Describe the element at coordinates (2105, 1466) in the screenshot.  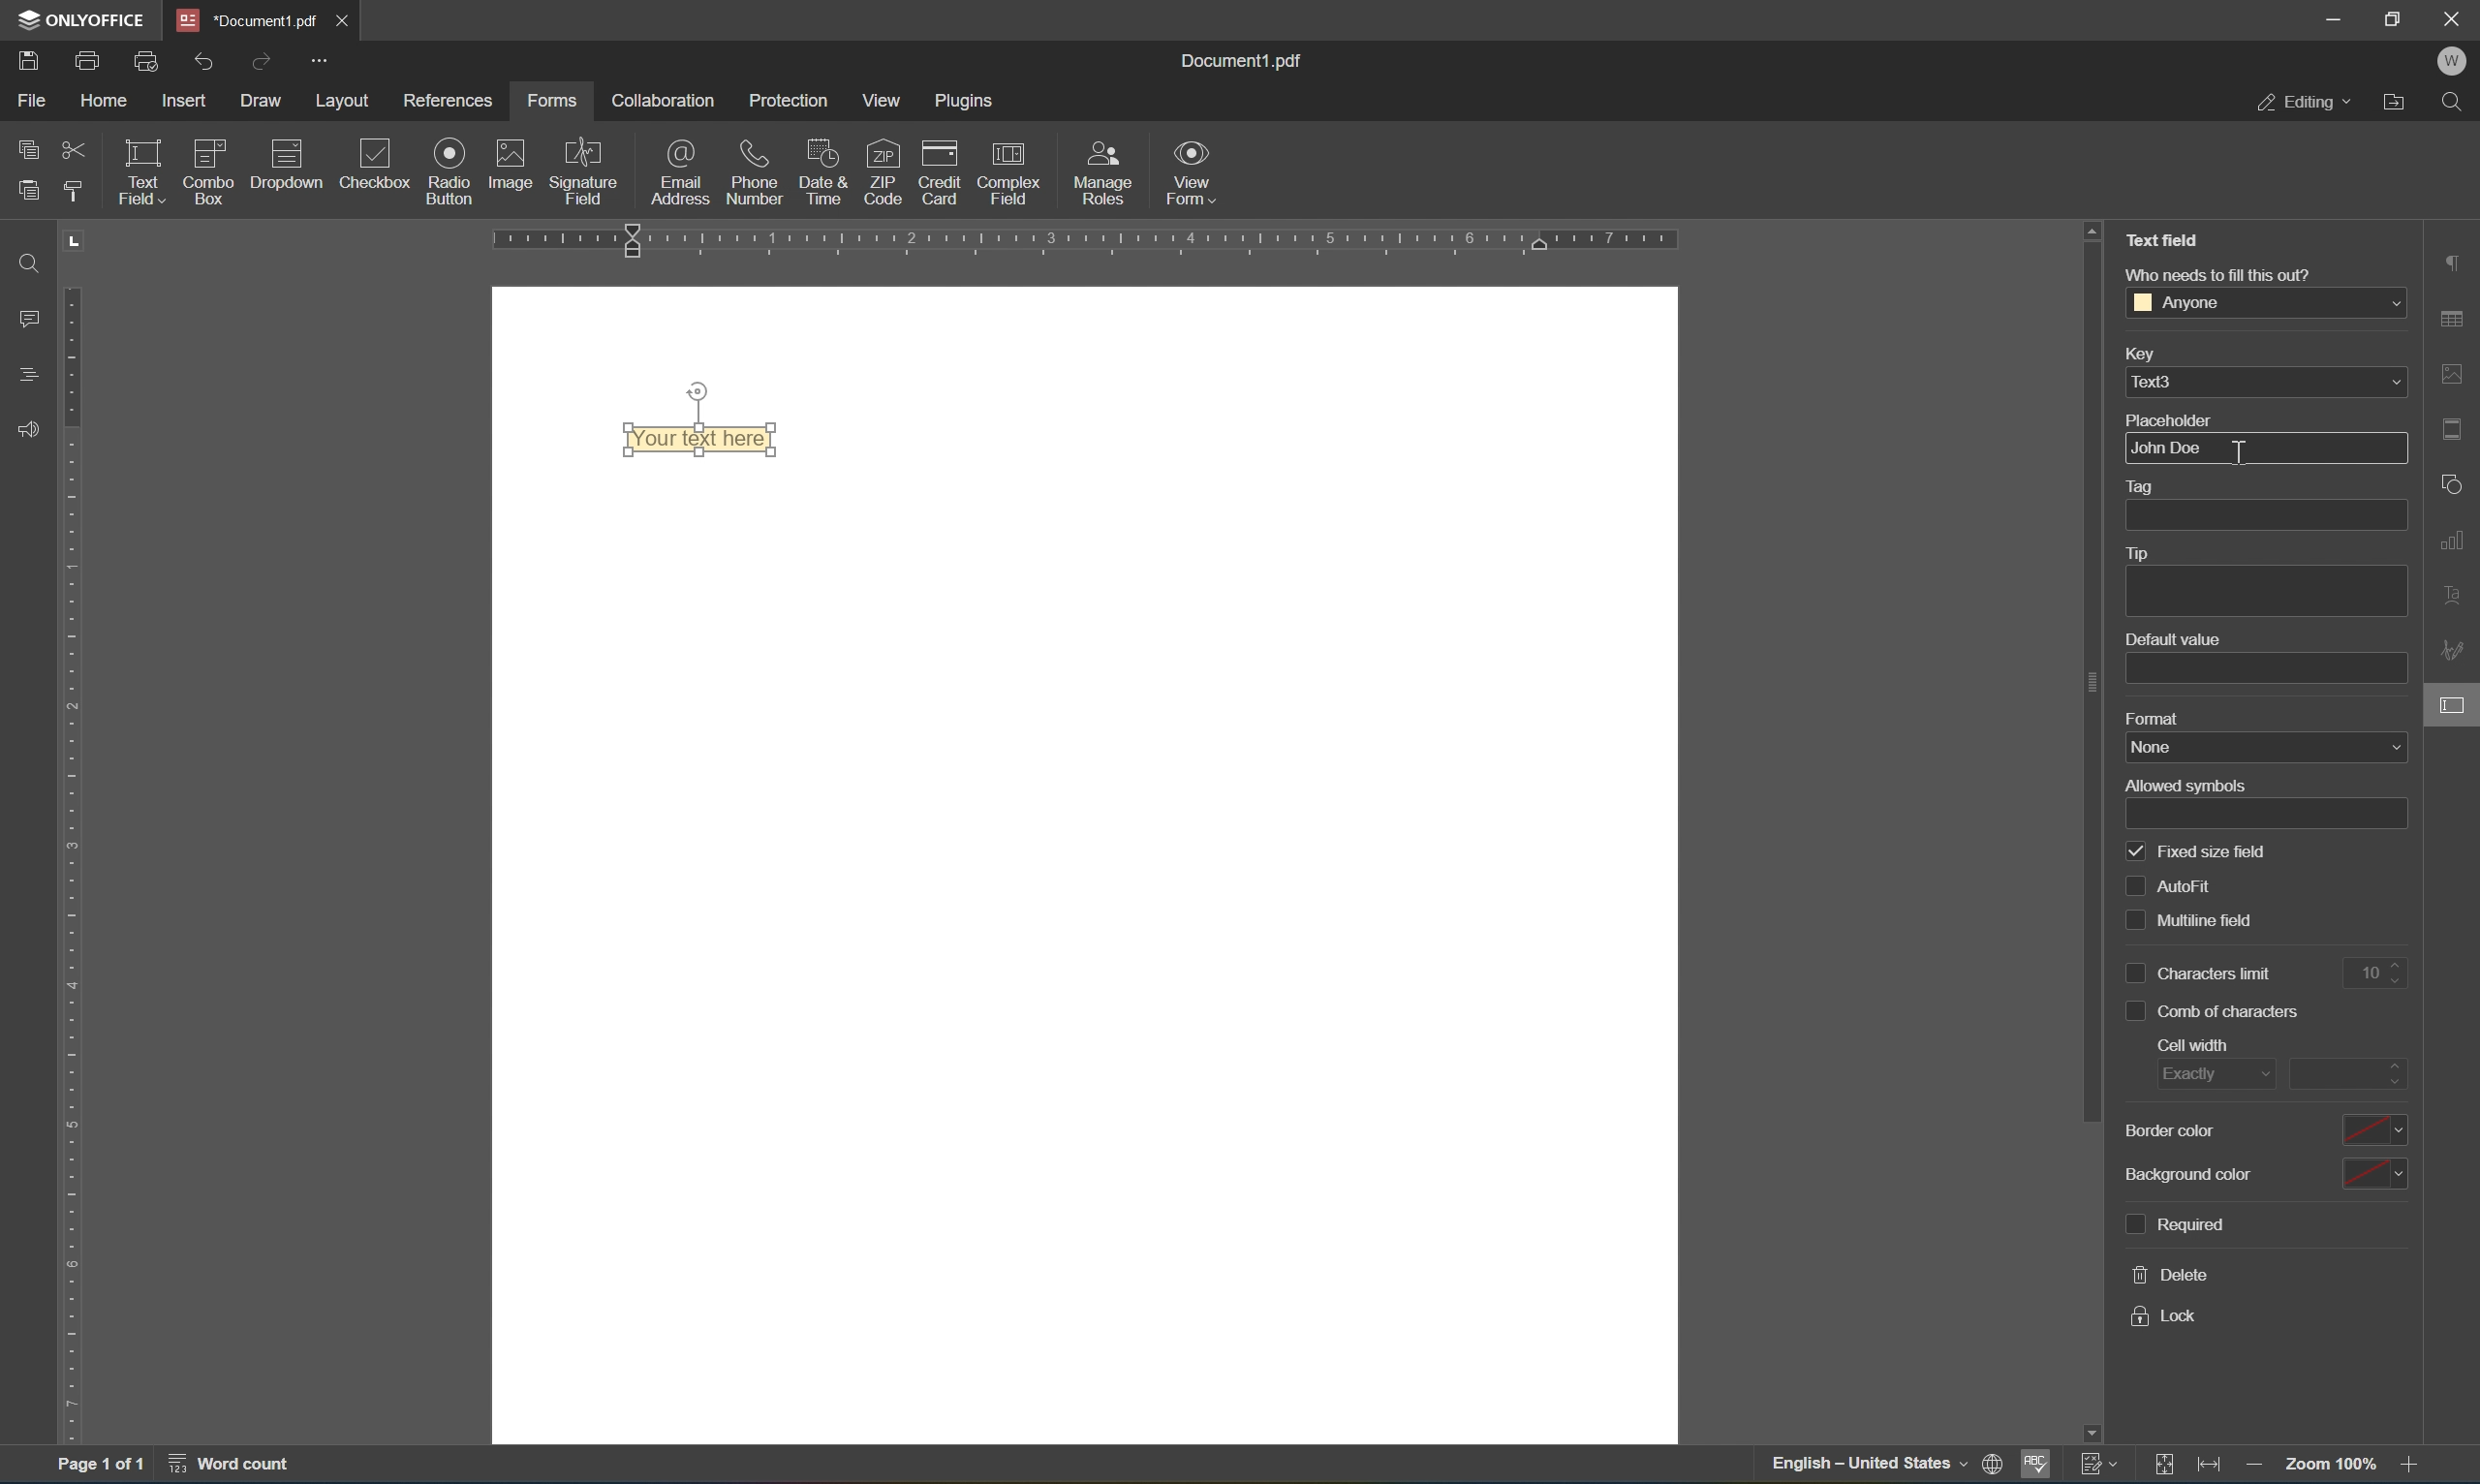
I see `track changes` at that location.